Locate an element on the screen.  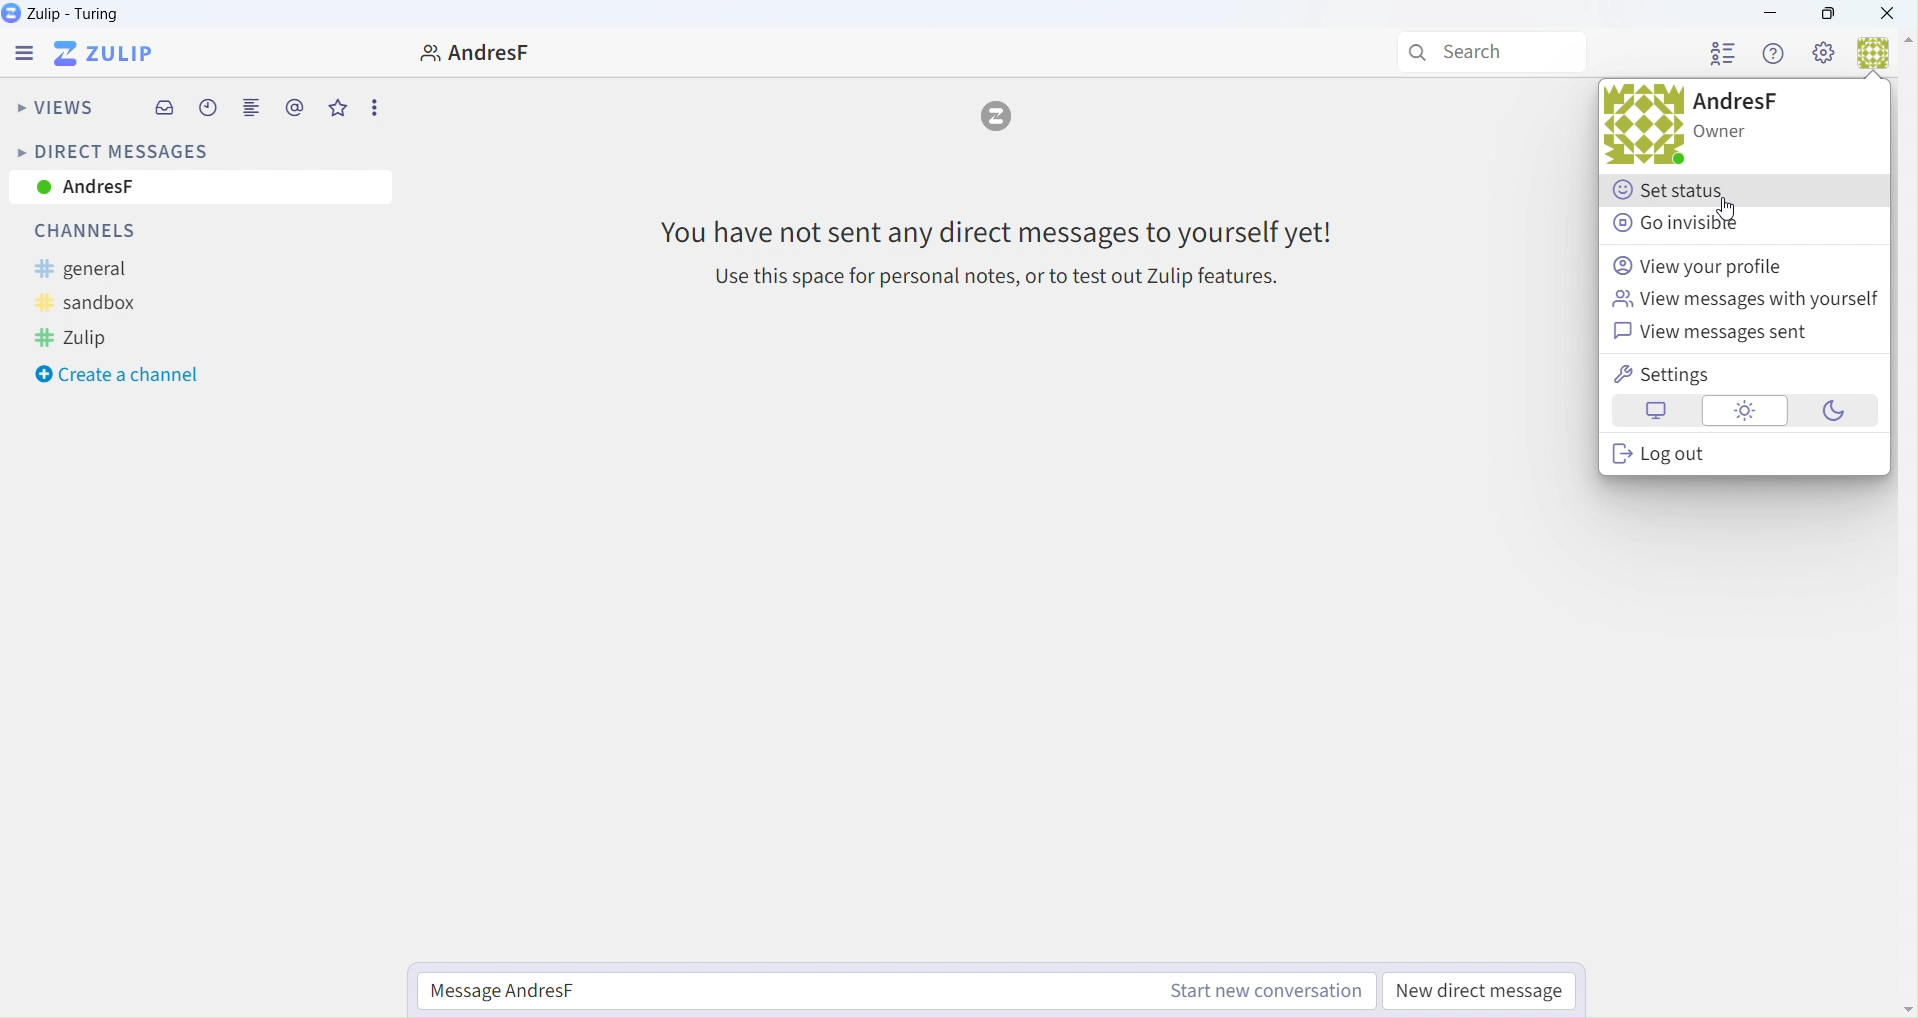
View messages with yoursefl is located at coordinates (1744, 299).